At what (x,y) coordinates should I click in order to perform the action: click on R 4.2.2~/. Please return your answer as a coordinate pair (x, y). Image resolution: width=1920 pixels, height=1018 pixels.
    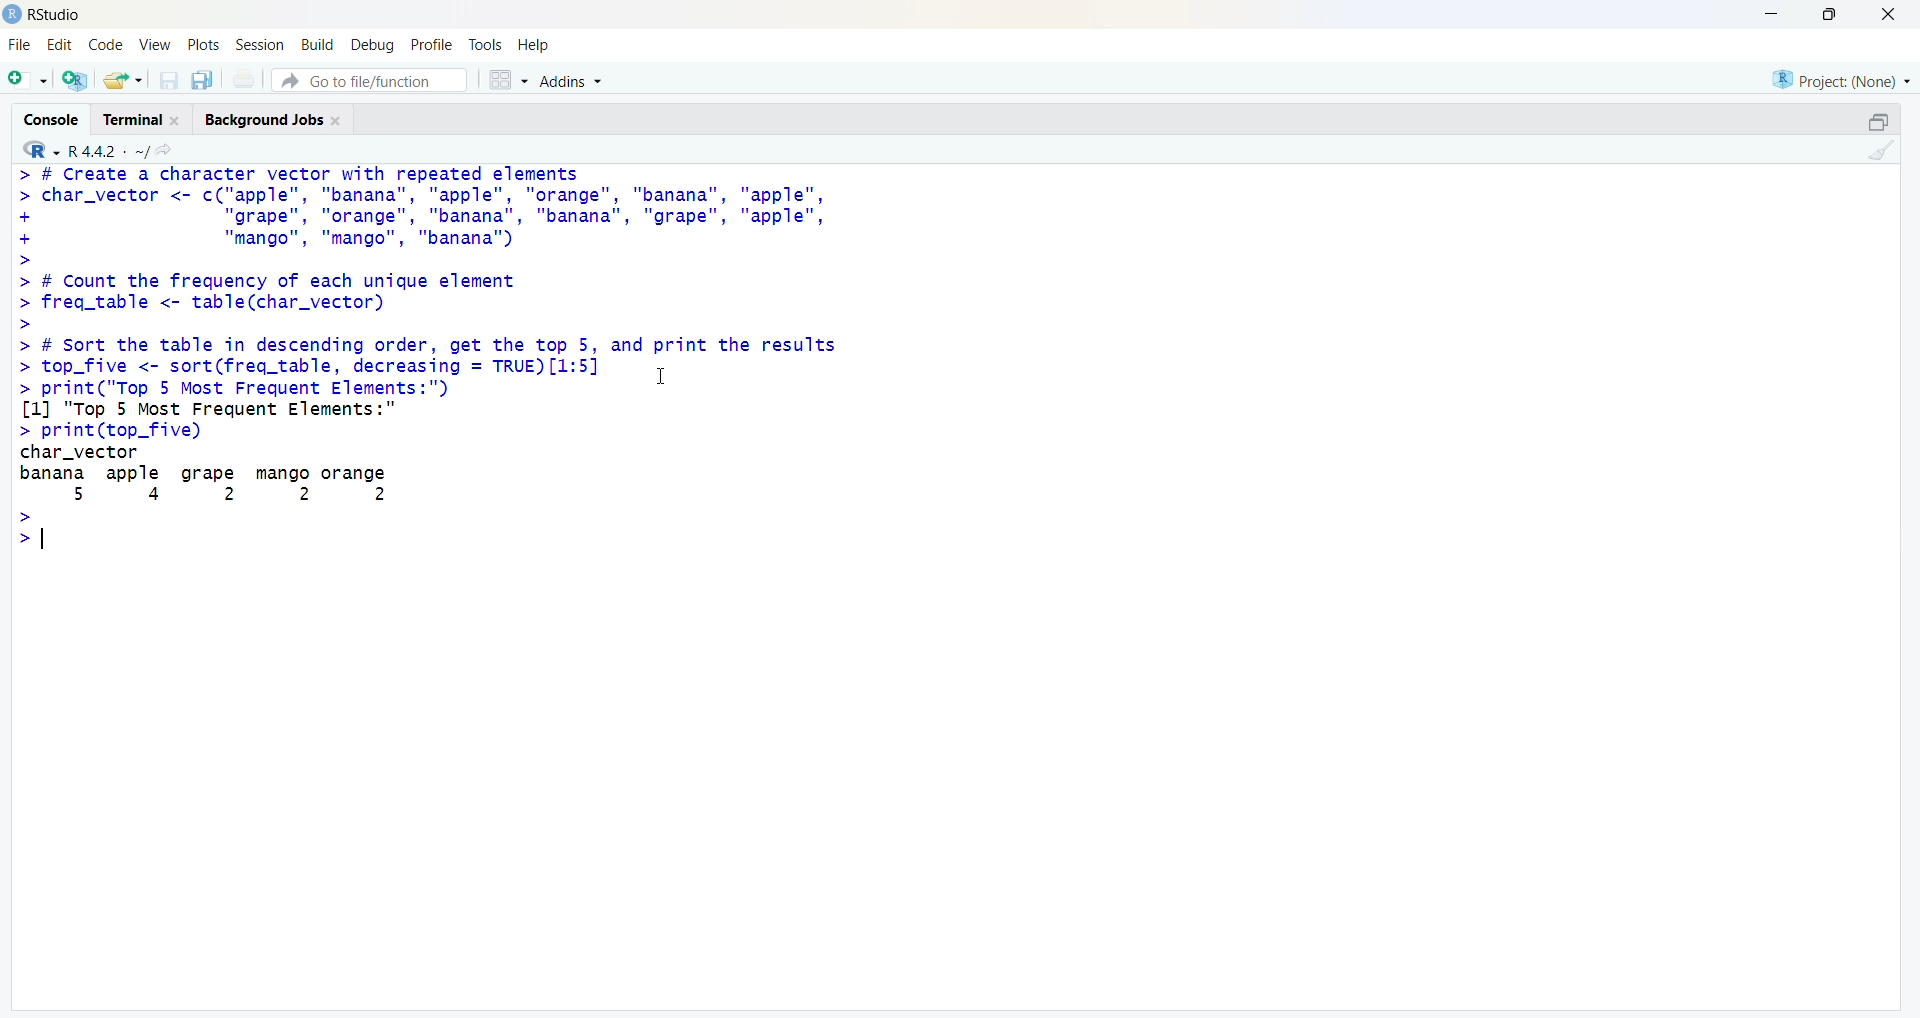
    Looking at the image, I should click on (103, 149).